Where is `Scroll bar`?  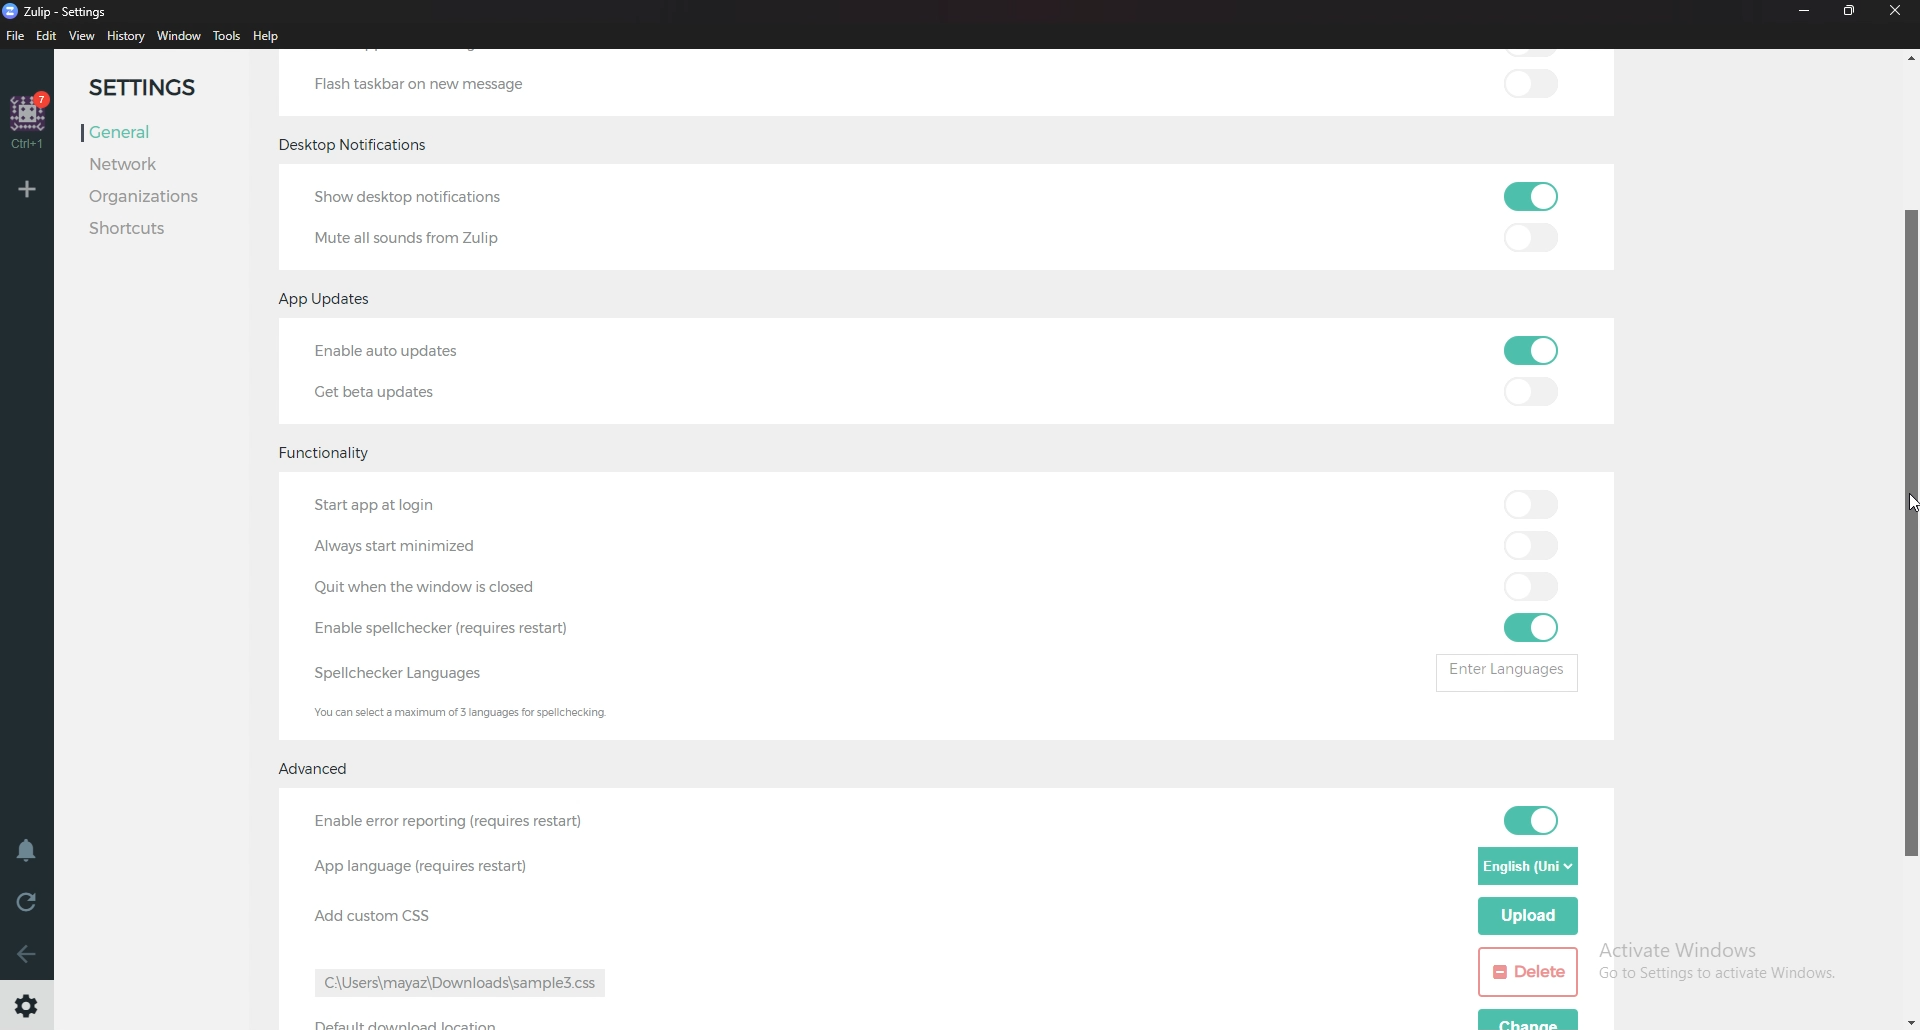
Scroll bar is located at coordinates (1911, 535).